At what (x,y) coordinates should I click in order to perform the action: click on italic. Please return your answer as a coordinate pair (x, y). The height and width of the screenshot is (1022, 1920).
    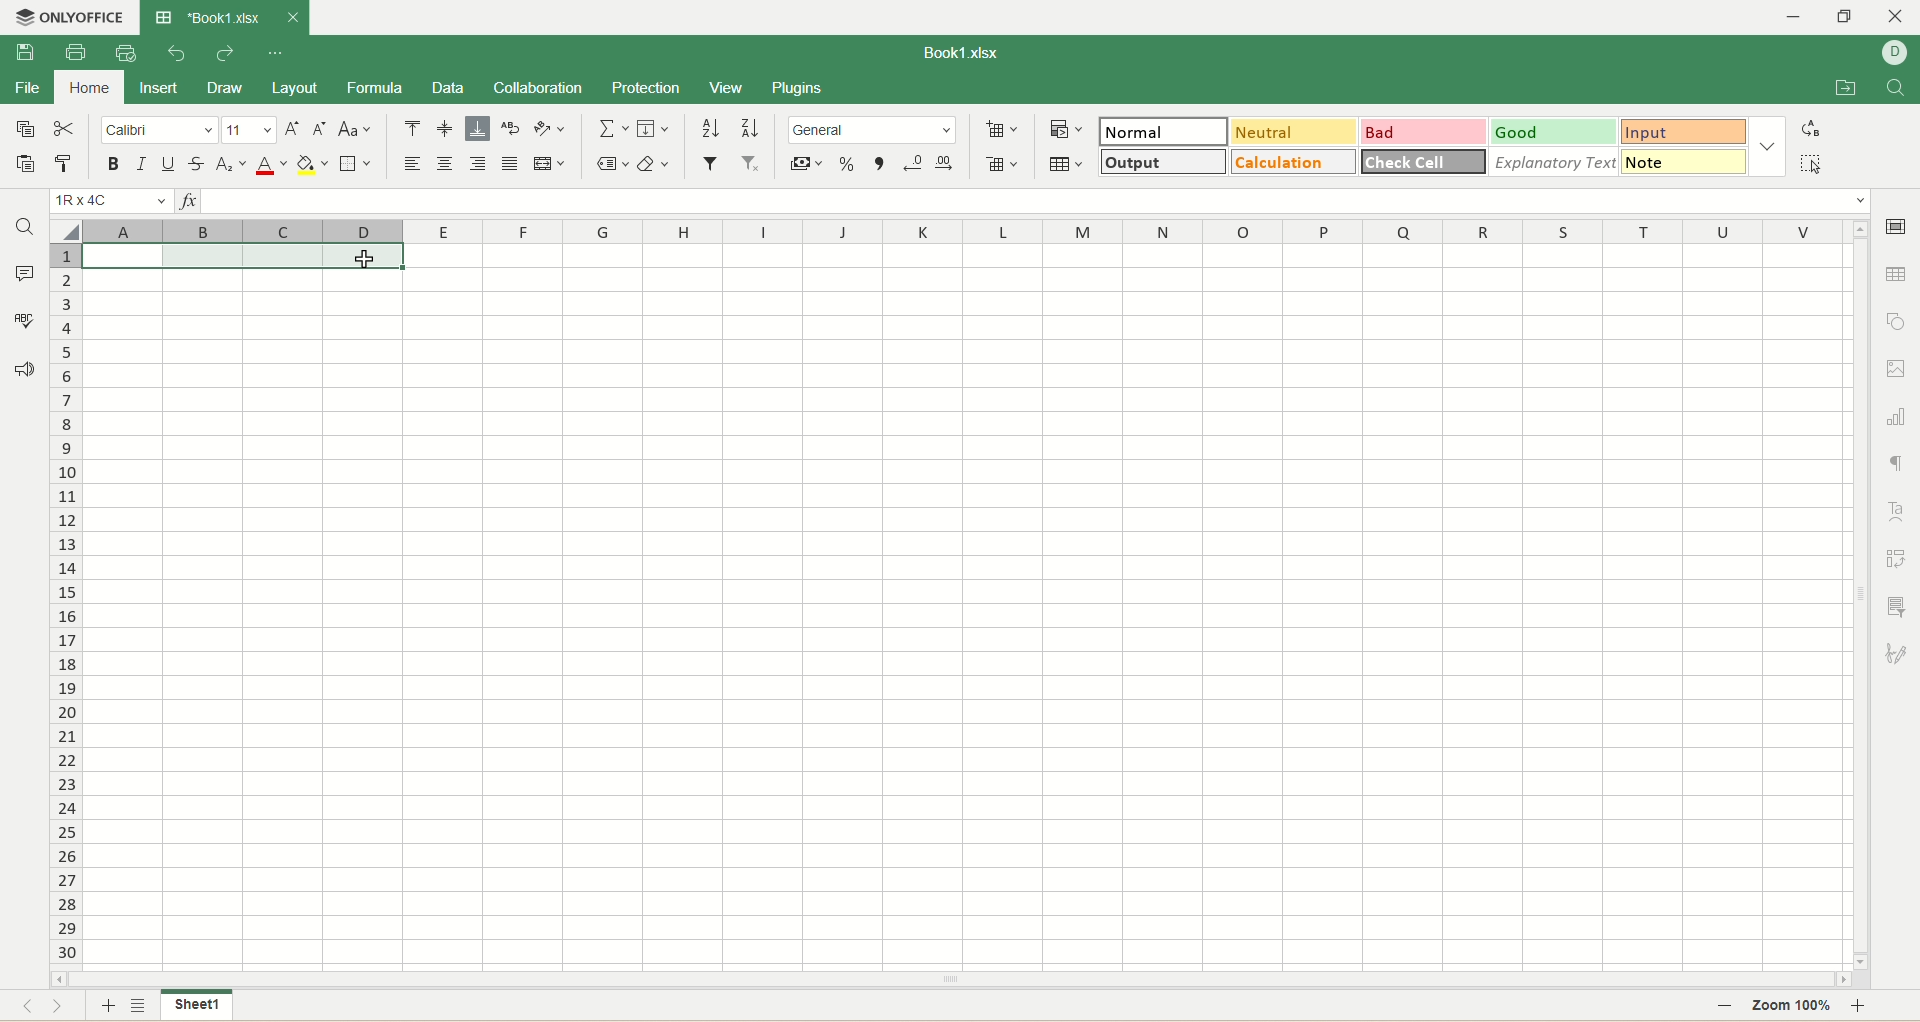
    Looking at the image, I should click on (143, 163).